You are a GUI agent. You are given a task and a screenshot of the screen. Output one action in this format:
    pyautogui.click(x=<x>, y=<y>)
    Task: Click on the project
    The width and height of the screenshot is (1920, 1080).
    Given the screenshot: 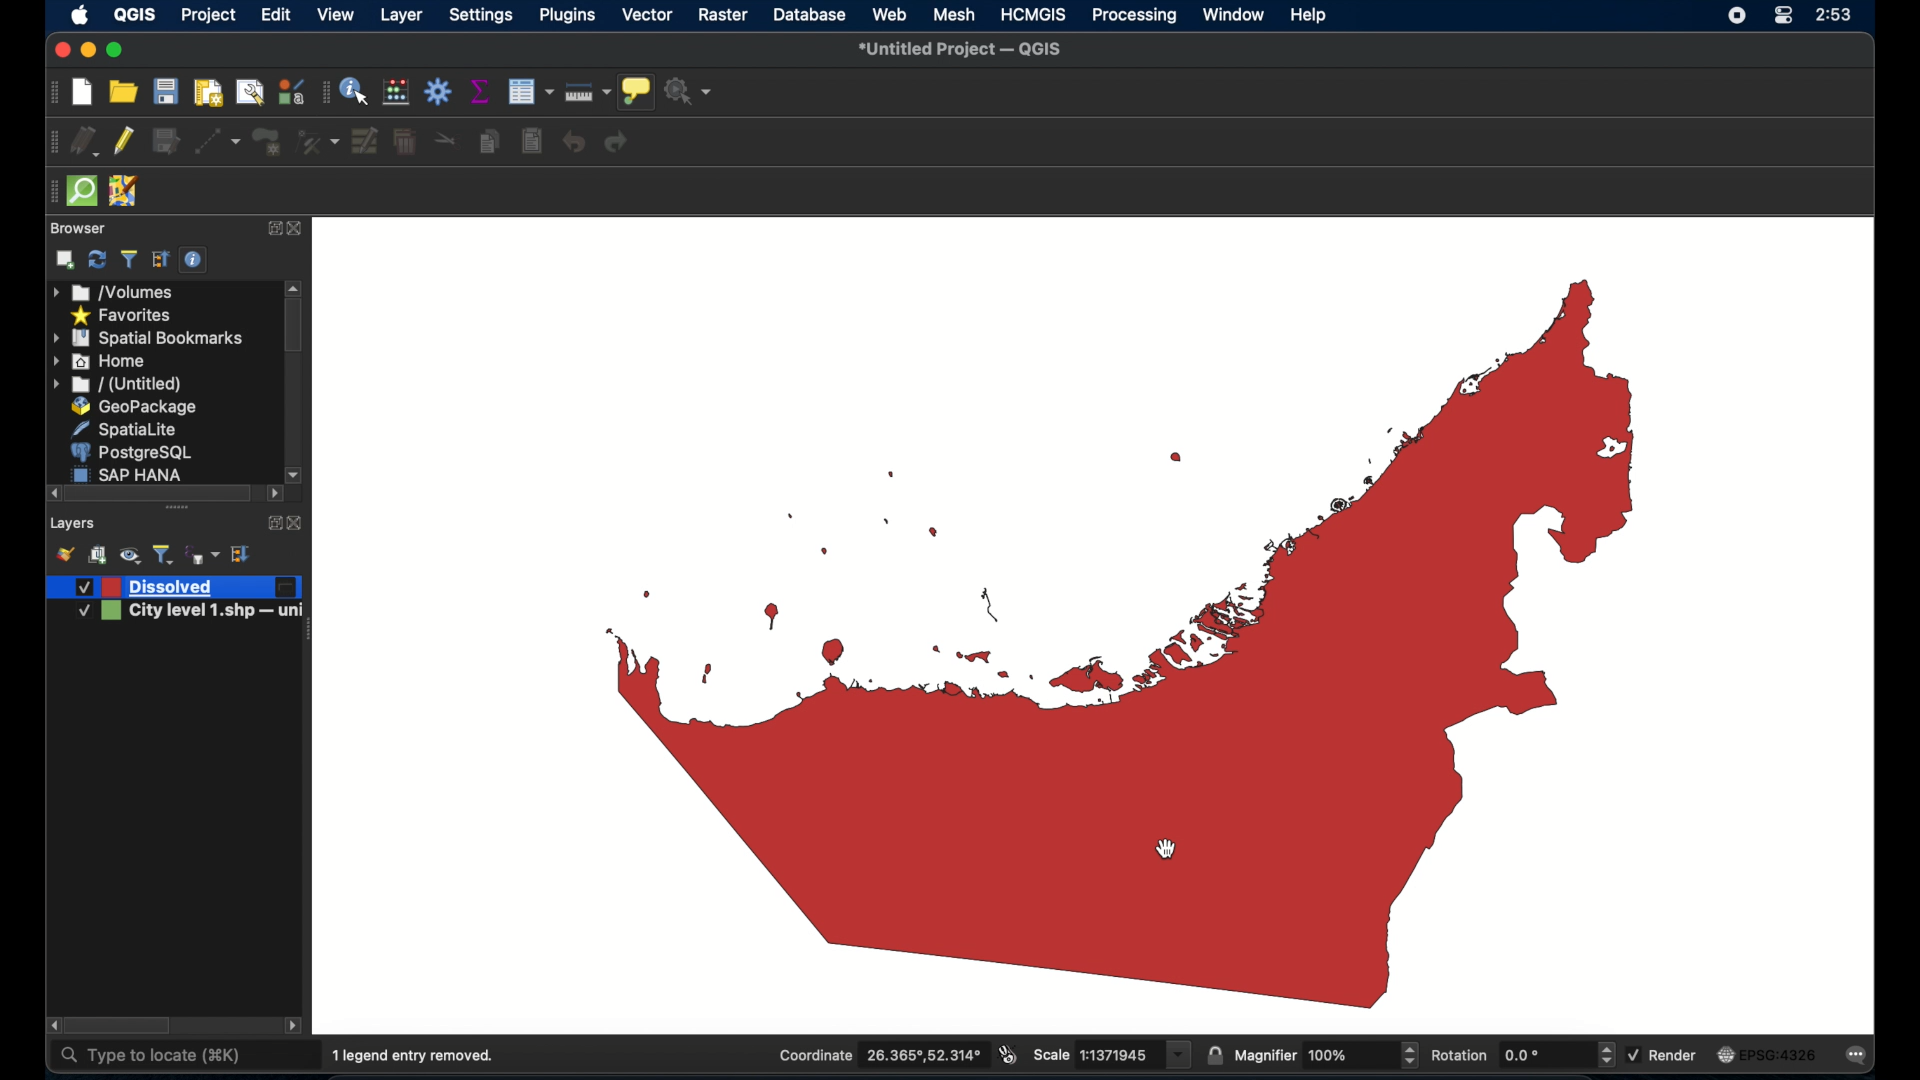 What is the action you would take?
    pyautogui.click(x=209, y=16)
    